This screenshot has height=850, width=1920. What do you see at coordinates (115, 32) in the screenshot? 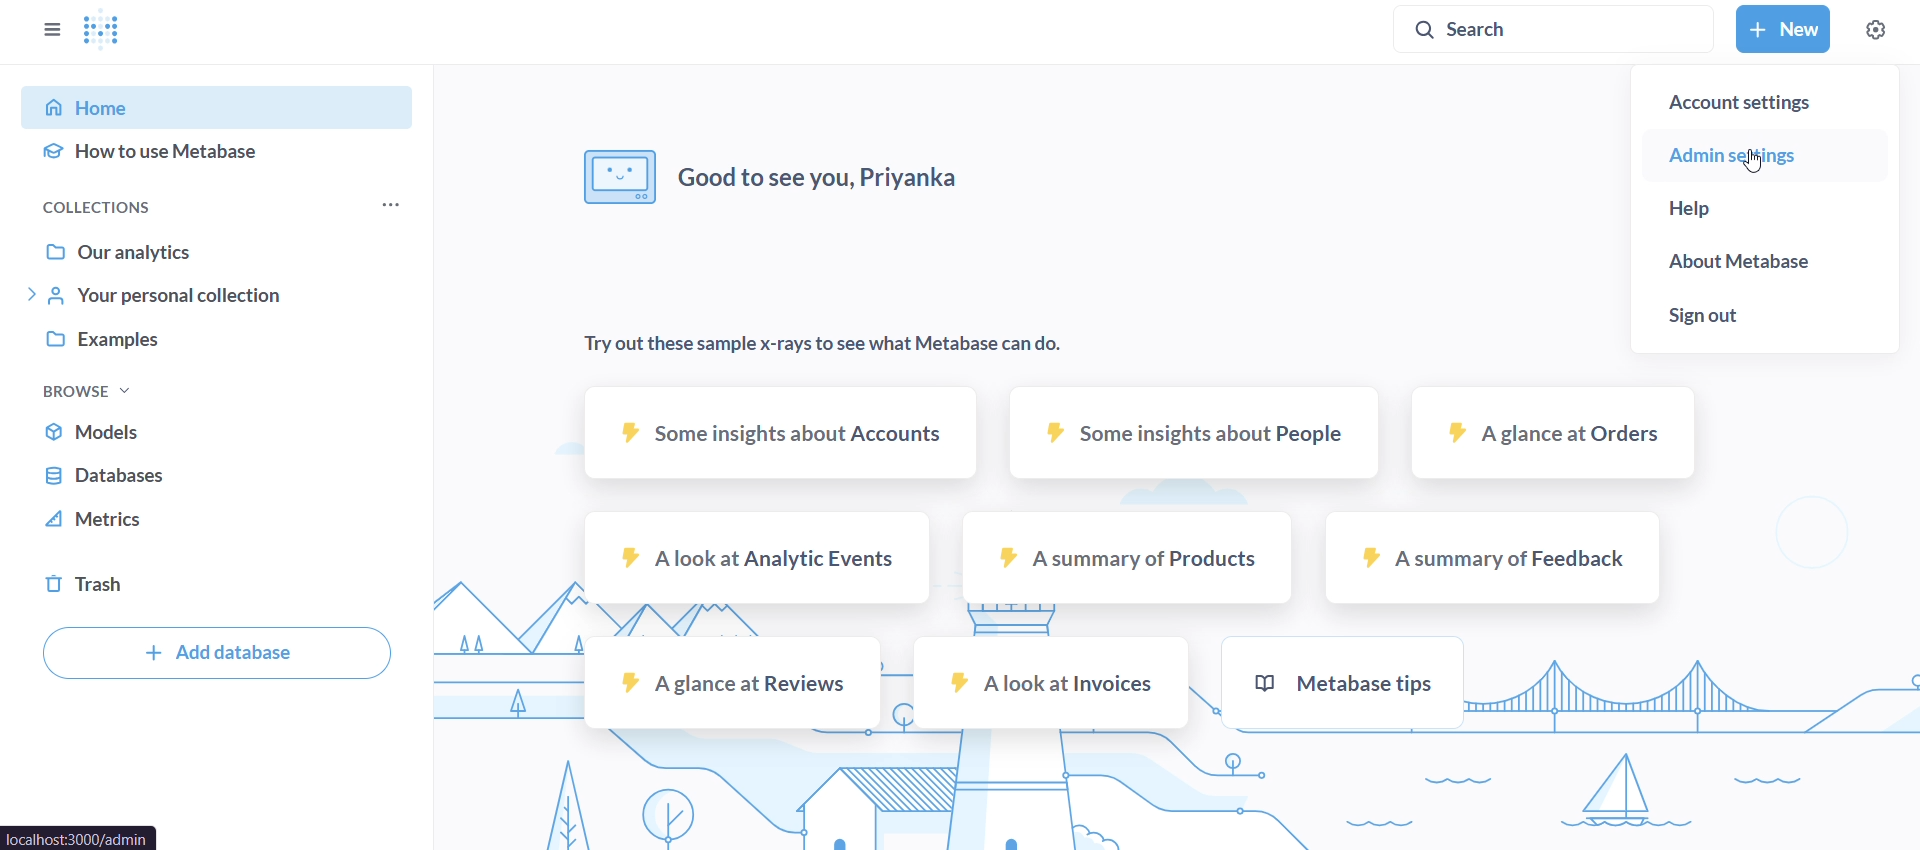
I see `logo` at bounding box center [115, 32].